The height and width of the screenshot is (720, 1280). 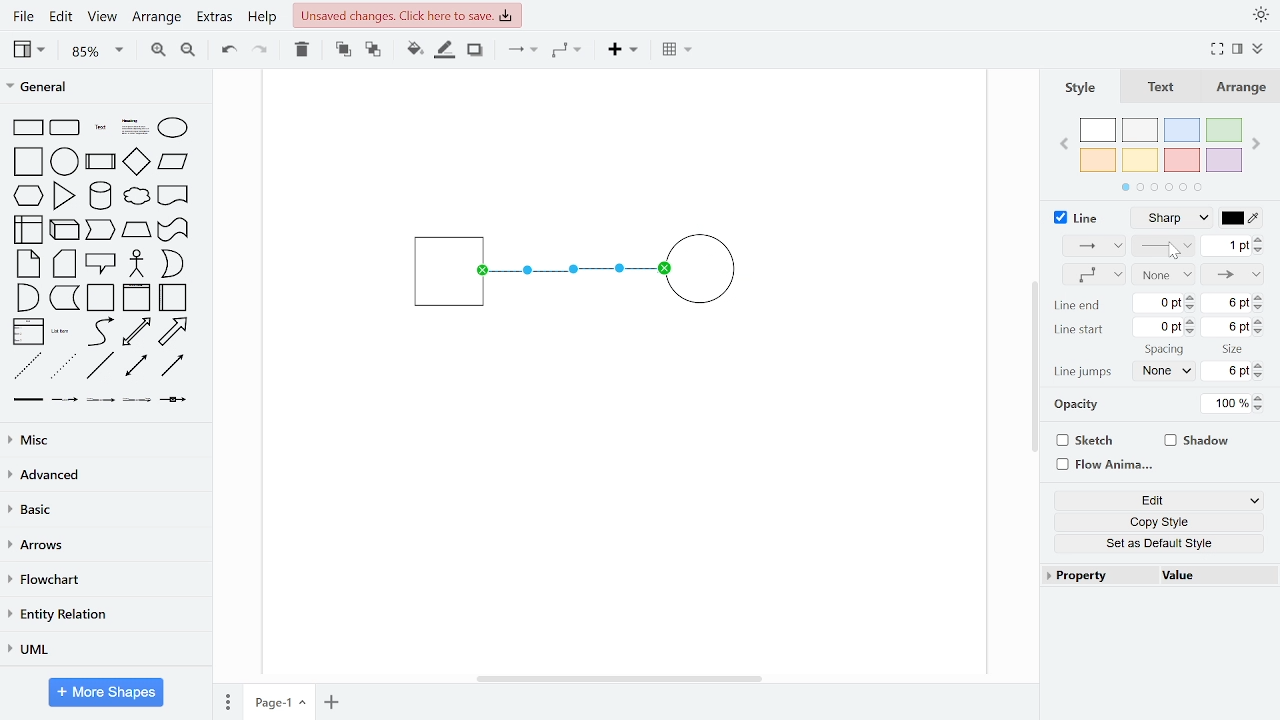 What do you see at coordinates (1258, 146) in the screenshot?
I see `next` at bounding box center [1258, 146].